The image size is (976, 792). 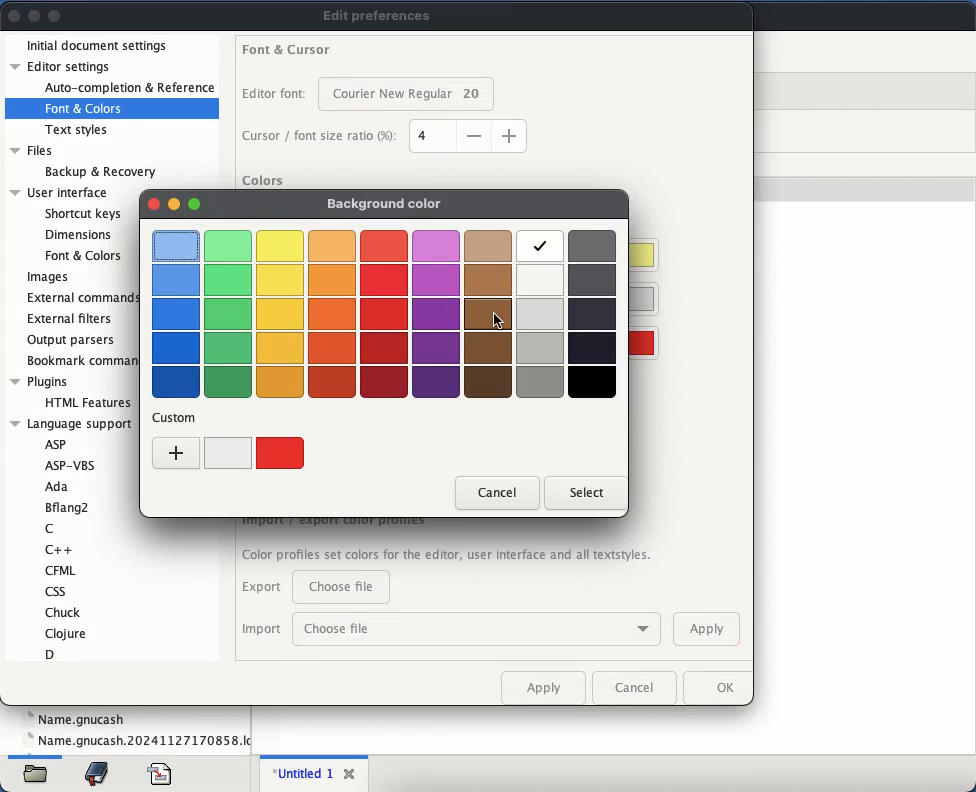 What do you see at coordinates (262, 586) in the screenshot?
I see `export` at bounding box center [262, 586].